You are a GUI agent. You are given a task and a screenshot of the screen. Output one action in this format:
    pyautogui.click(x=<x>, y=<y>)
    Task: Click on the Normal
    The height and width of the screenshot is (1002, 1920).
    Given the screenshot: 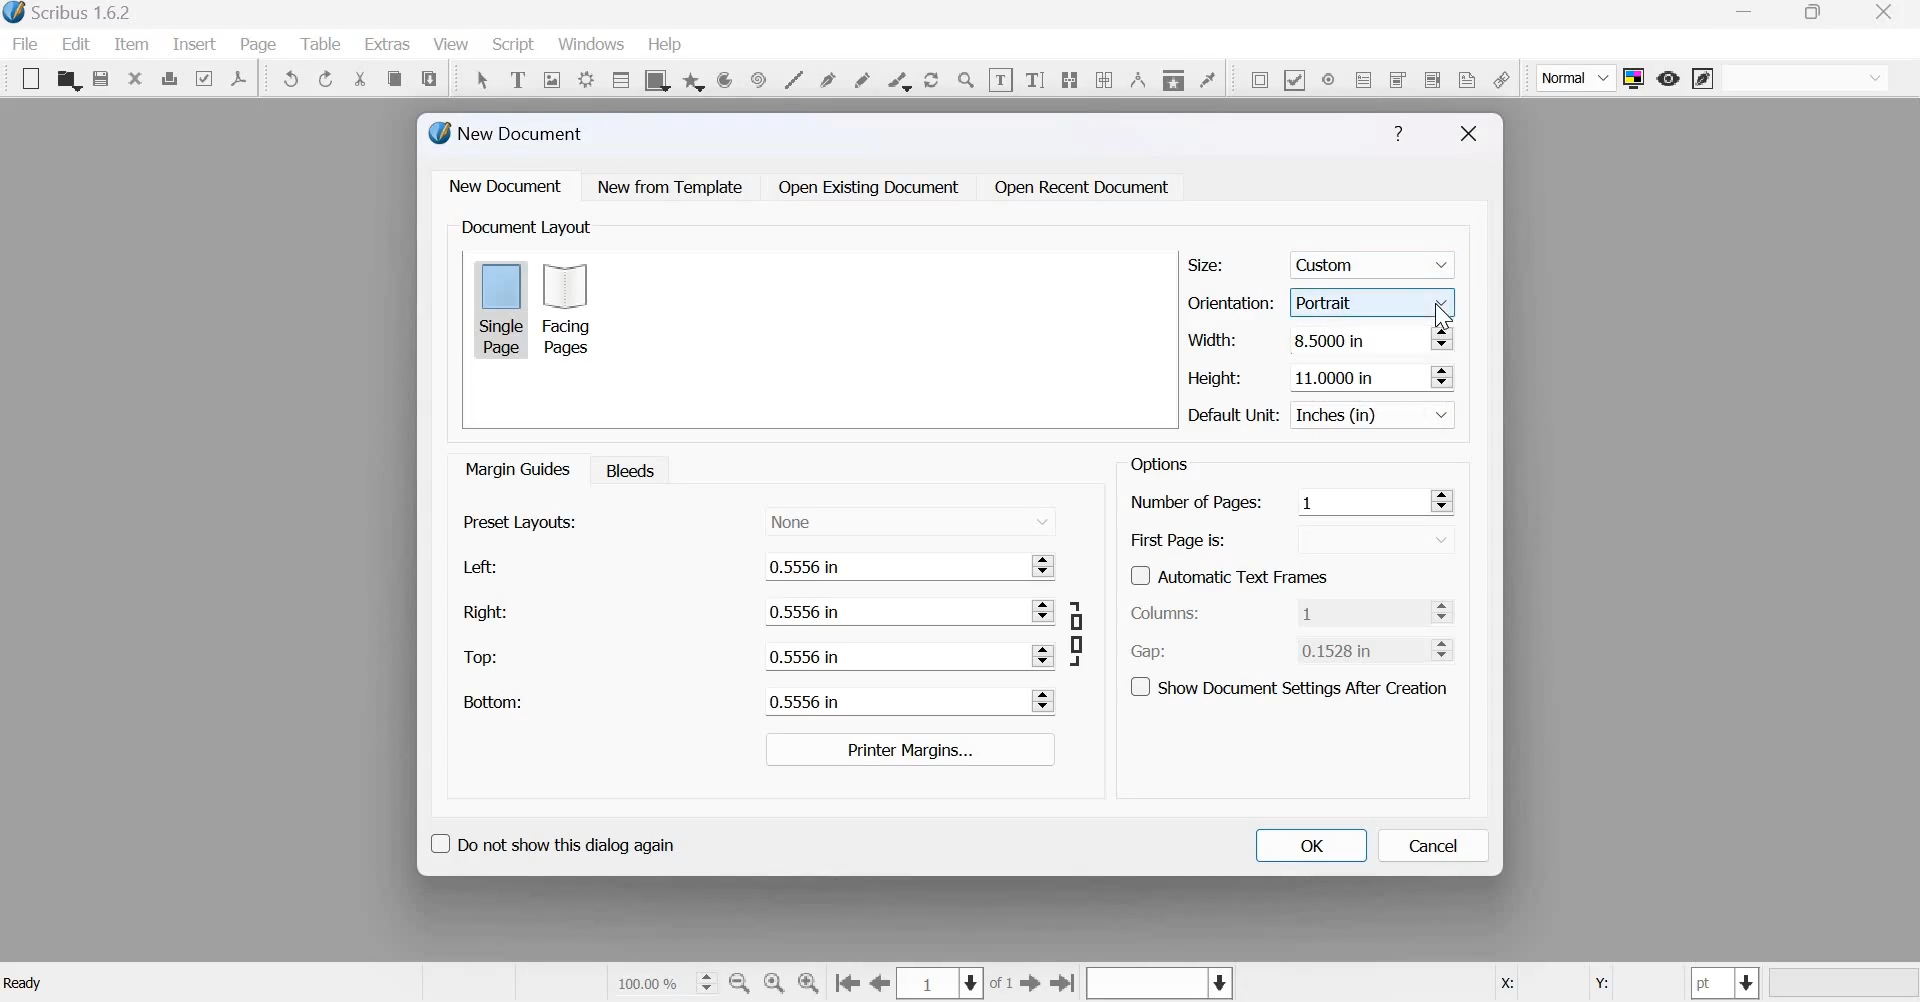 What is the action you would take?
    pyautogui.click(x=1577, y=79)
    